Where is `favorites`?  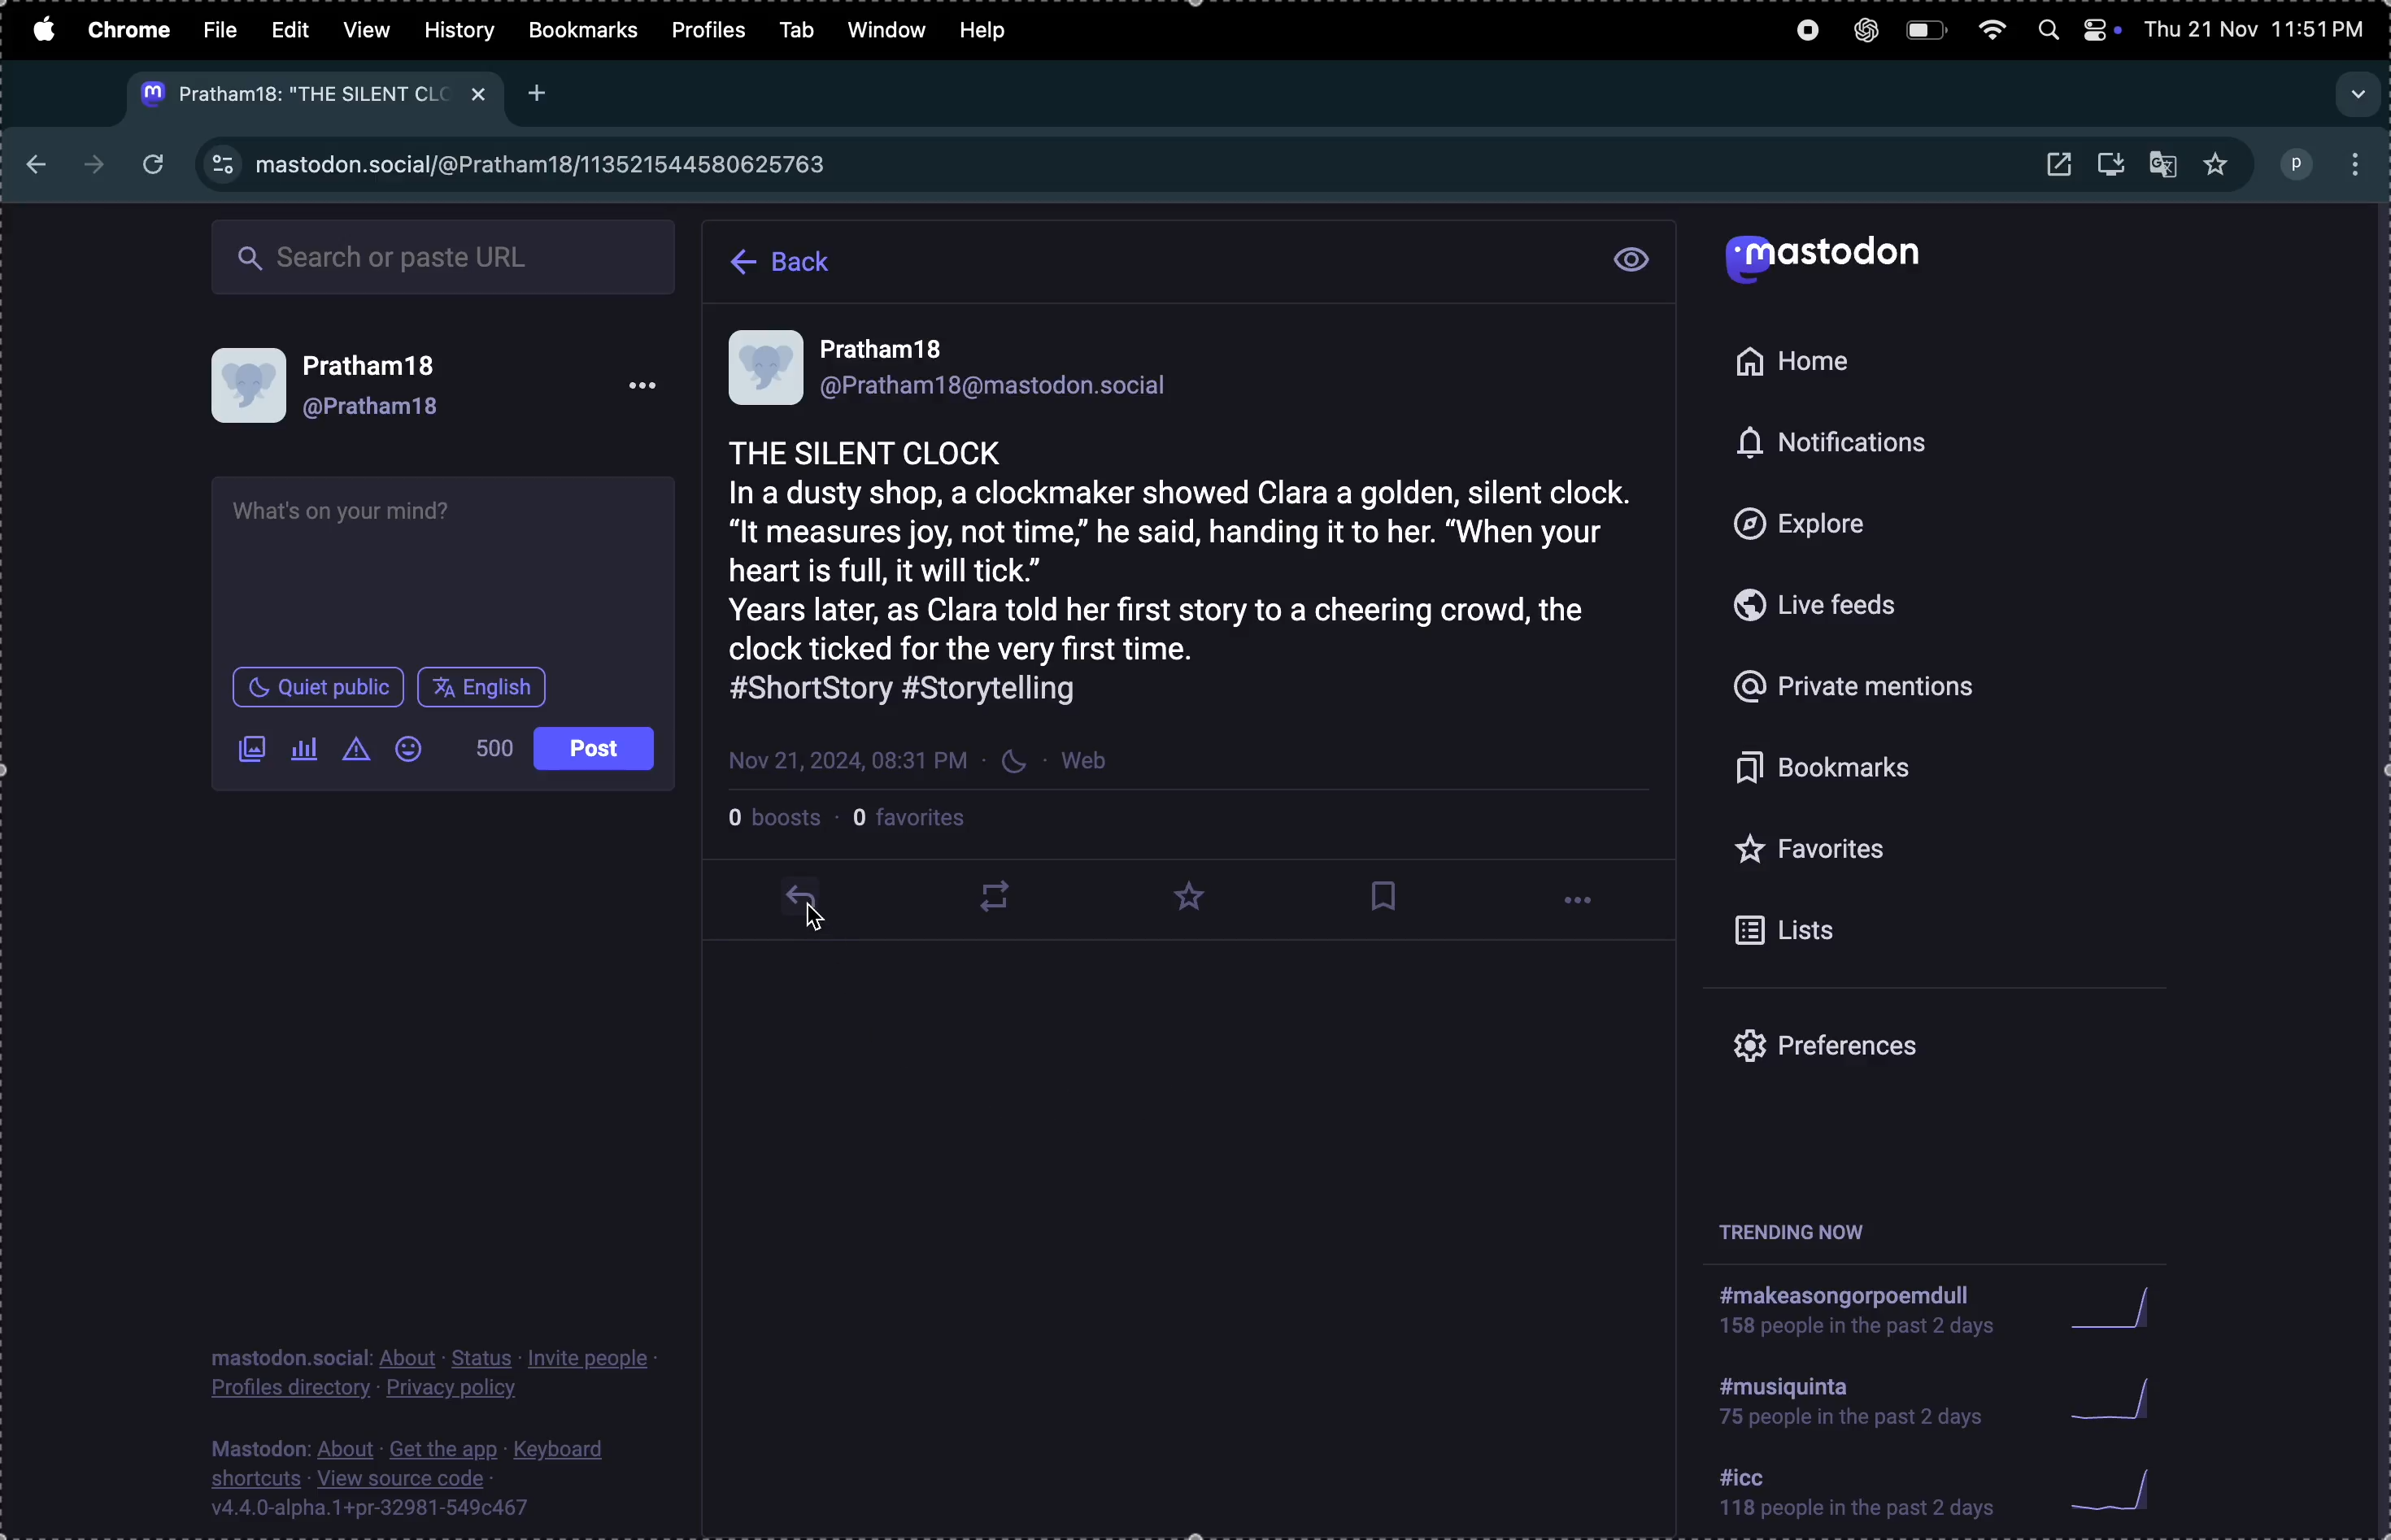 favorites is located at coordinates (1198, 896).